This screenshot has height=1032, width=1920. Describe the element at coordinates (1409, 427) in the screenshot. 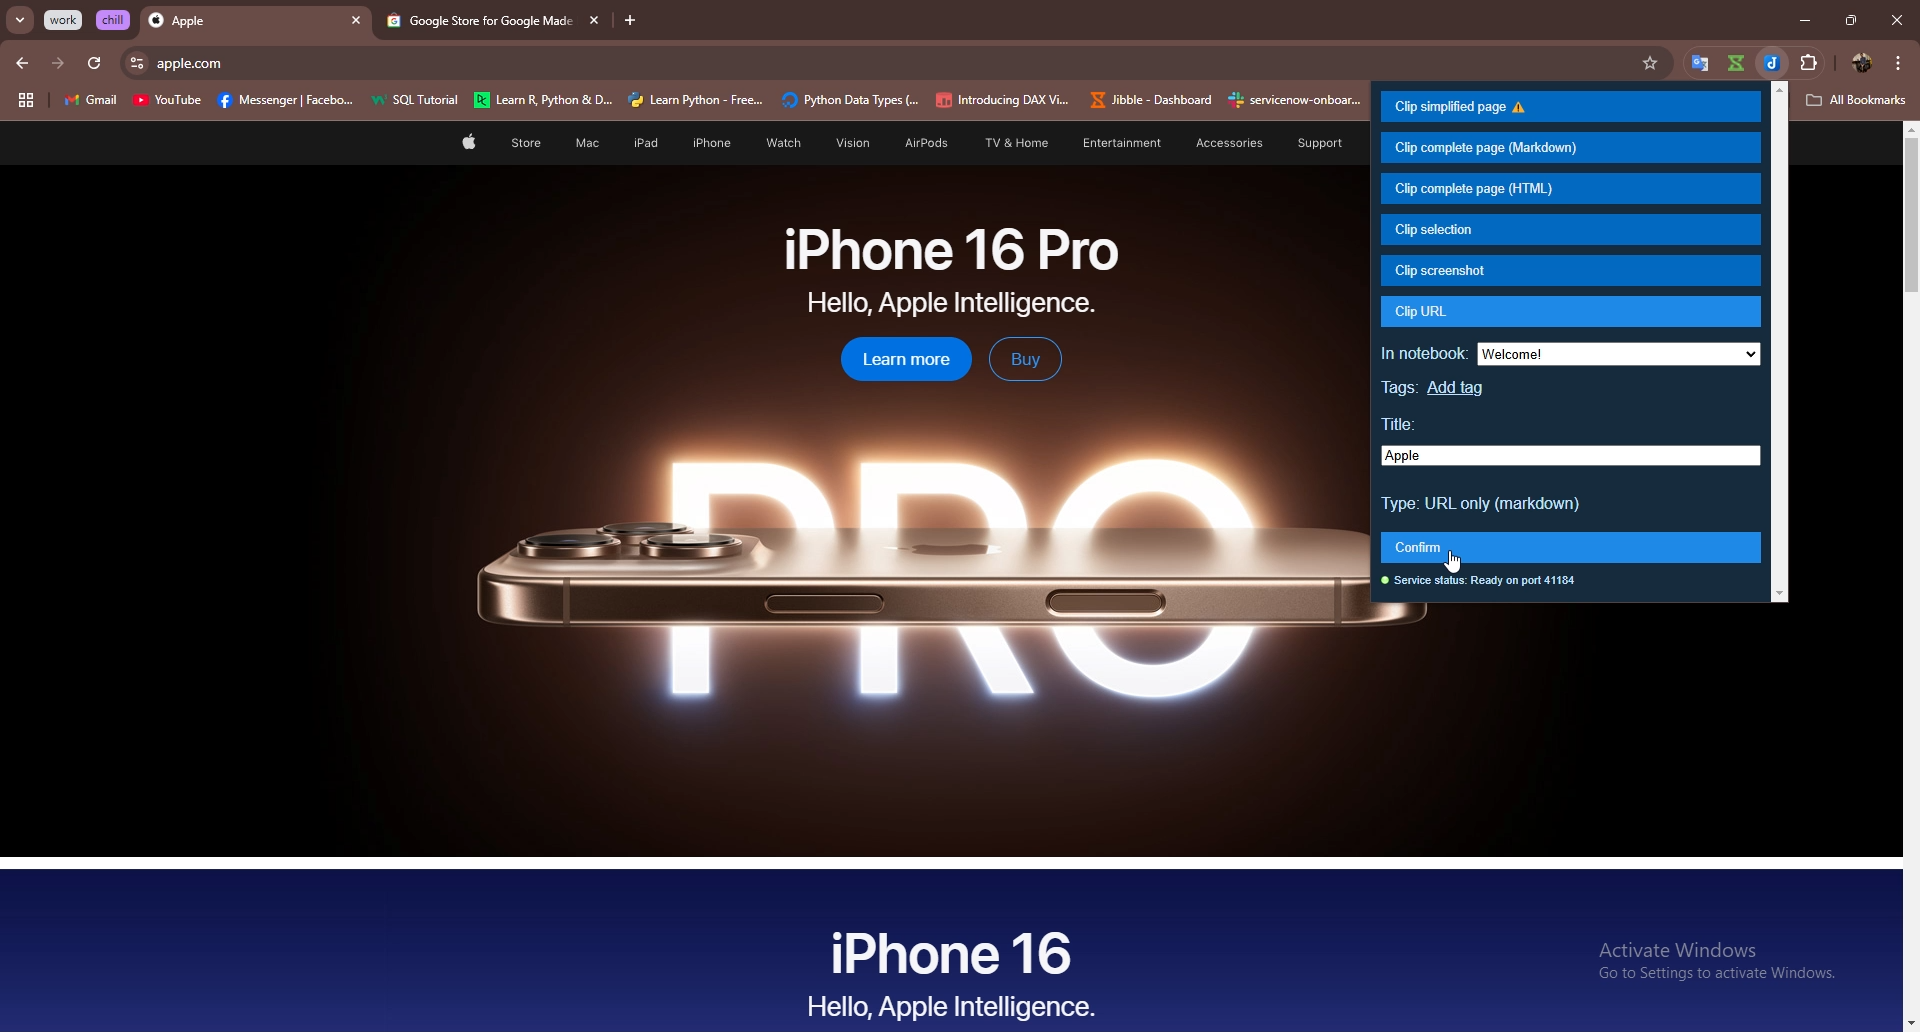

I see `title` at that location.